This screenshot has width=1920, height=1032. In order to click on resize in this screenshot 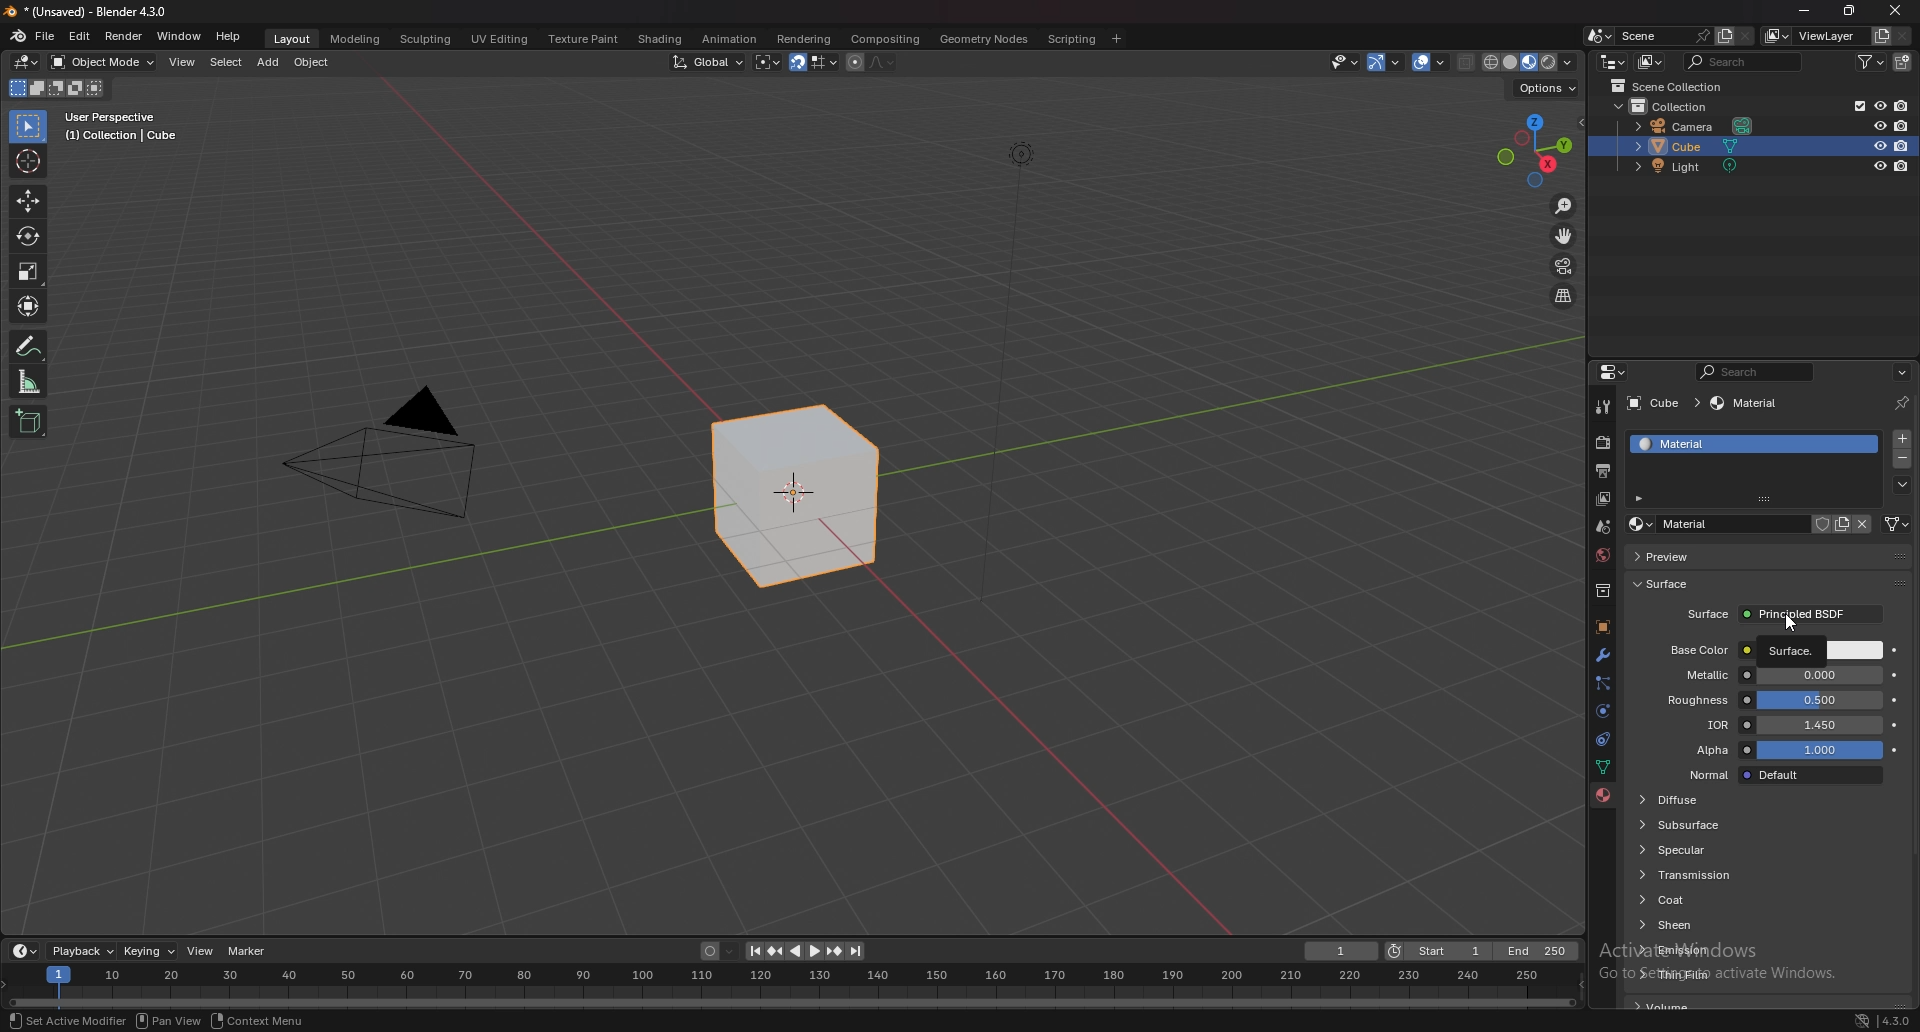, I will do `click(1849, 11)`.